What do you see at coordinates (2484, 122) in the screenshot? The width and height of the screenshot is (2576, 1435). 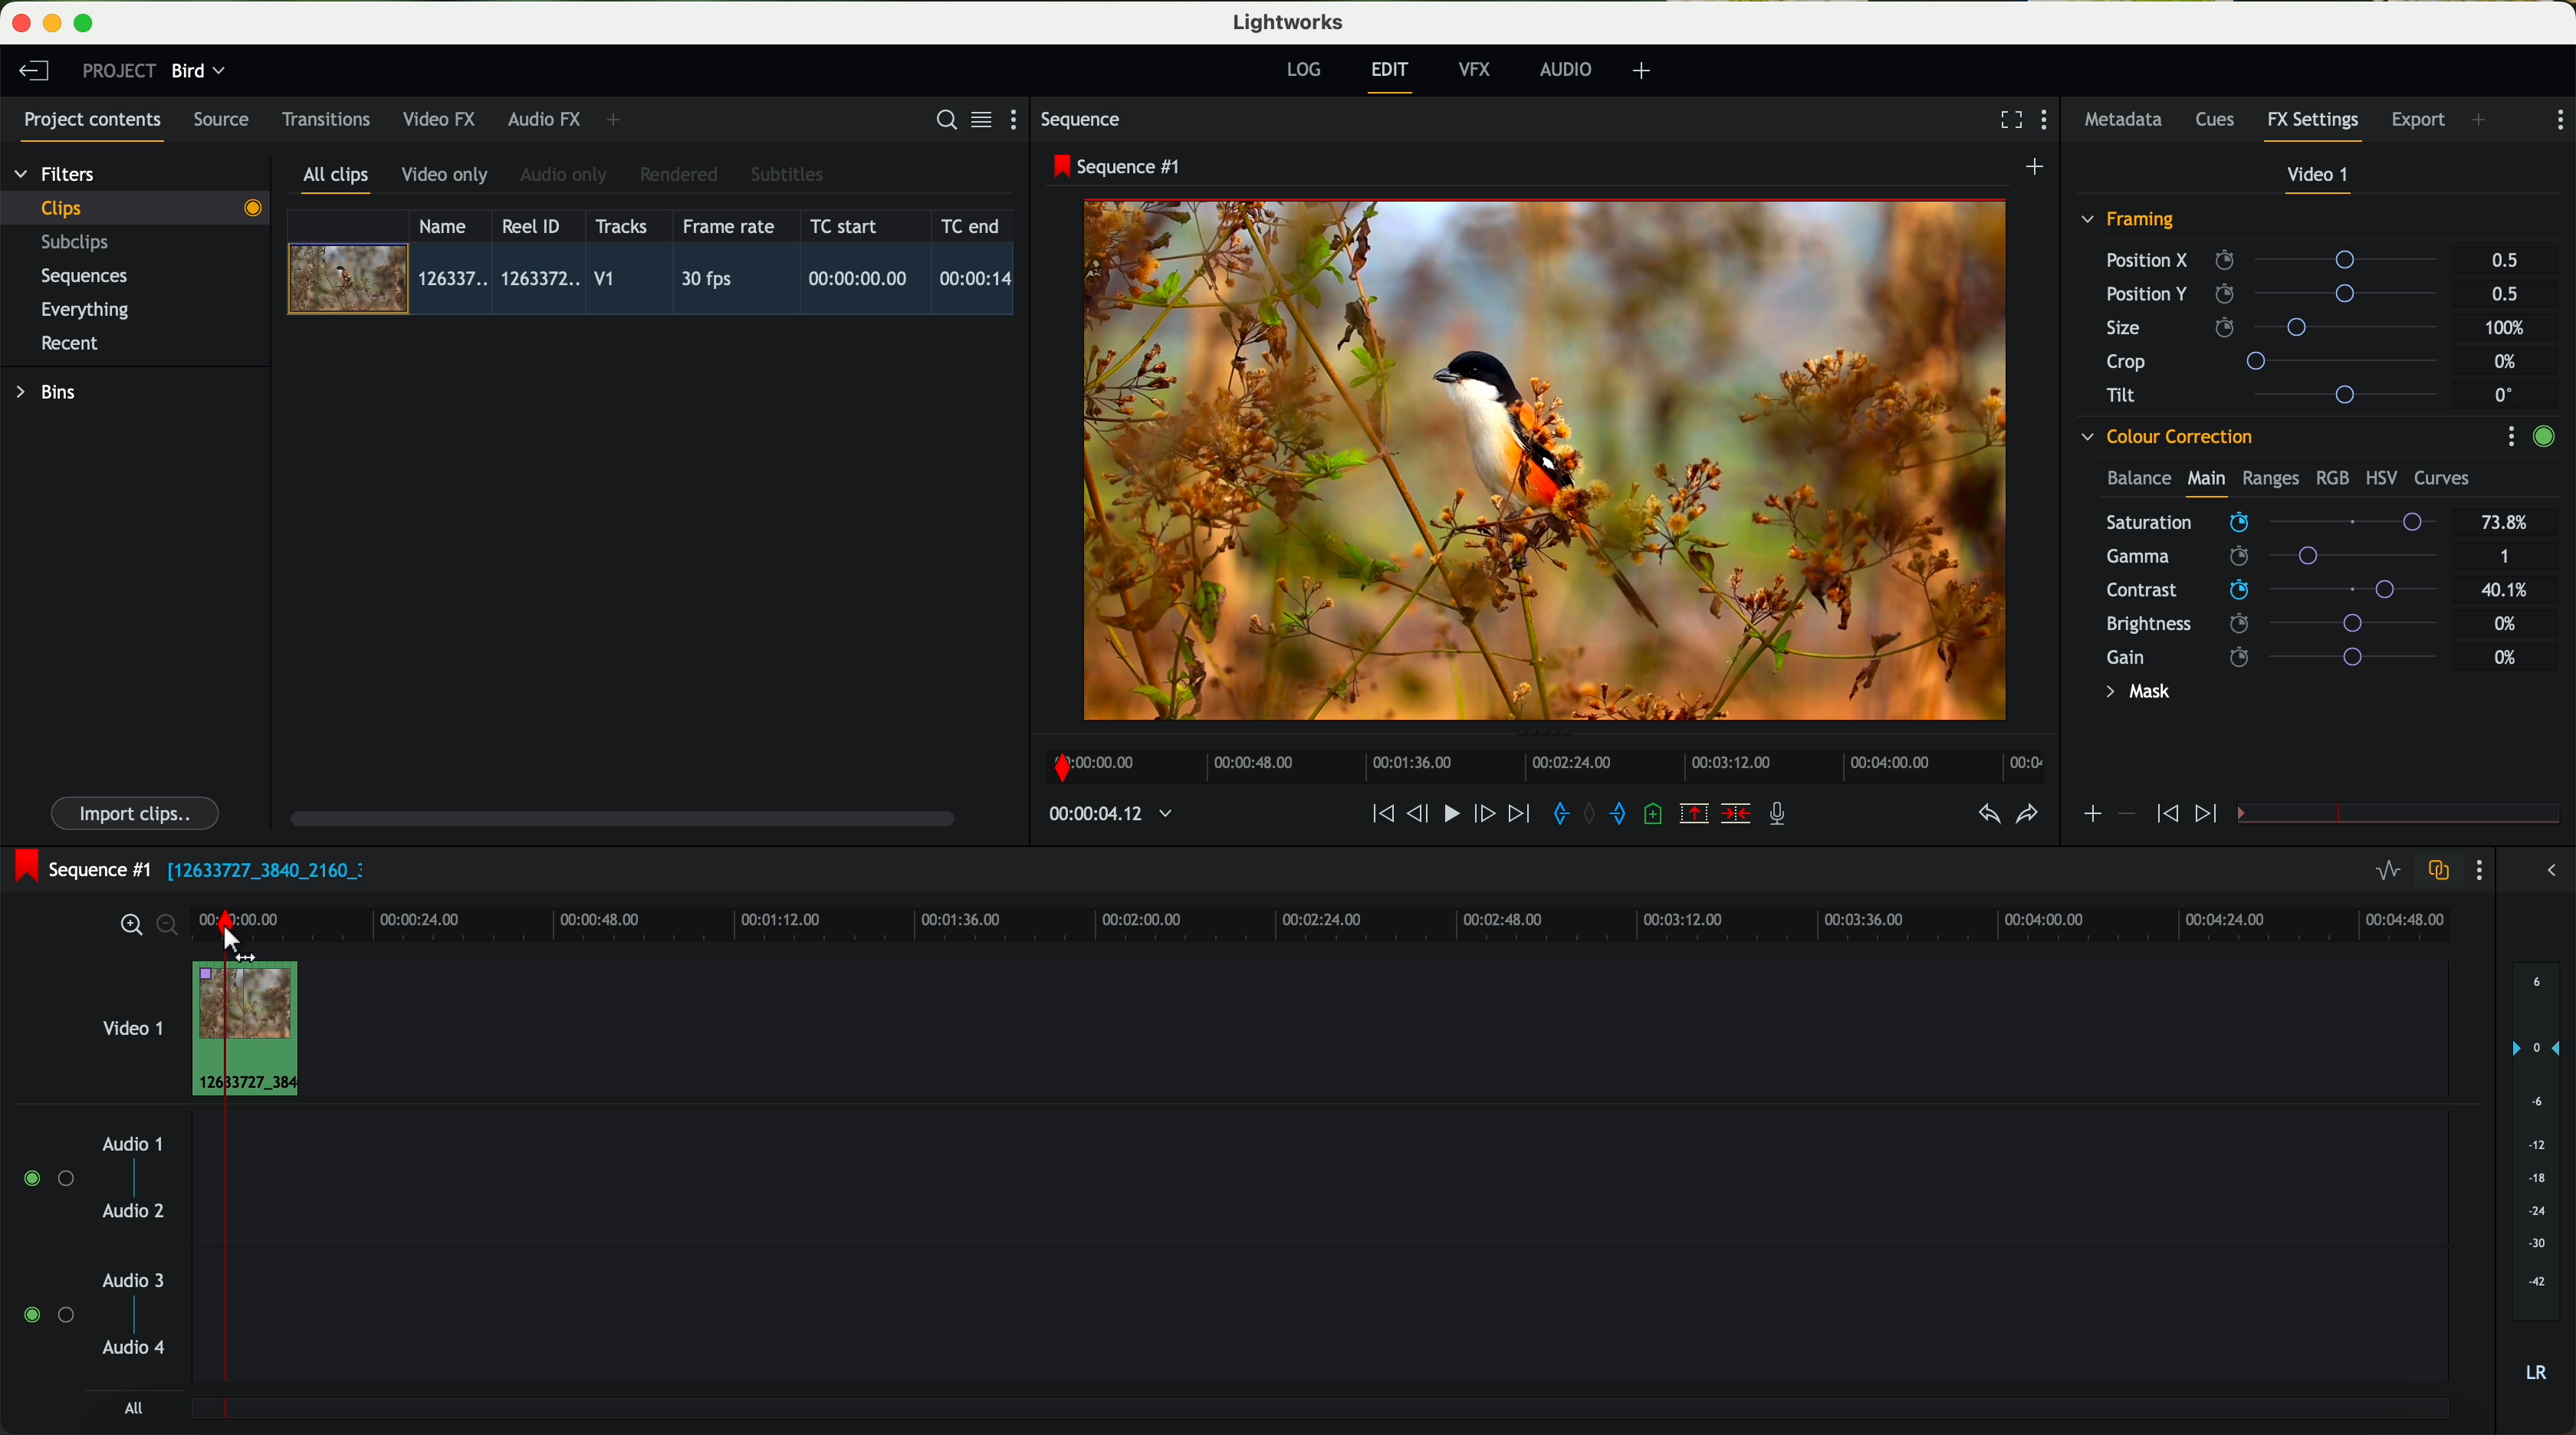 I see `add panel` at bounding box center [2484, 122].